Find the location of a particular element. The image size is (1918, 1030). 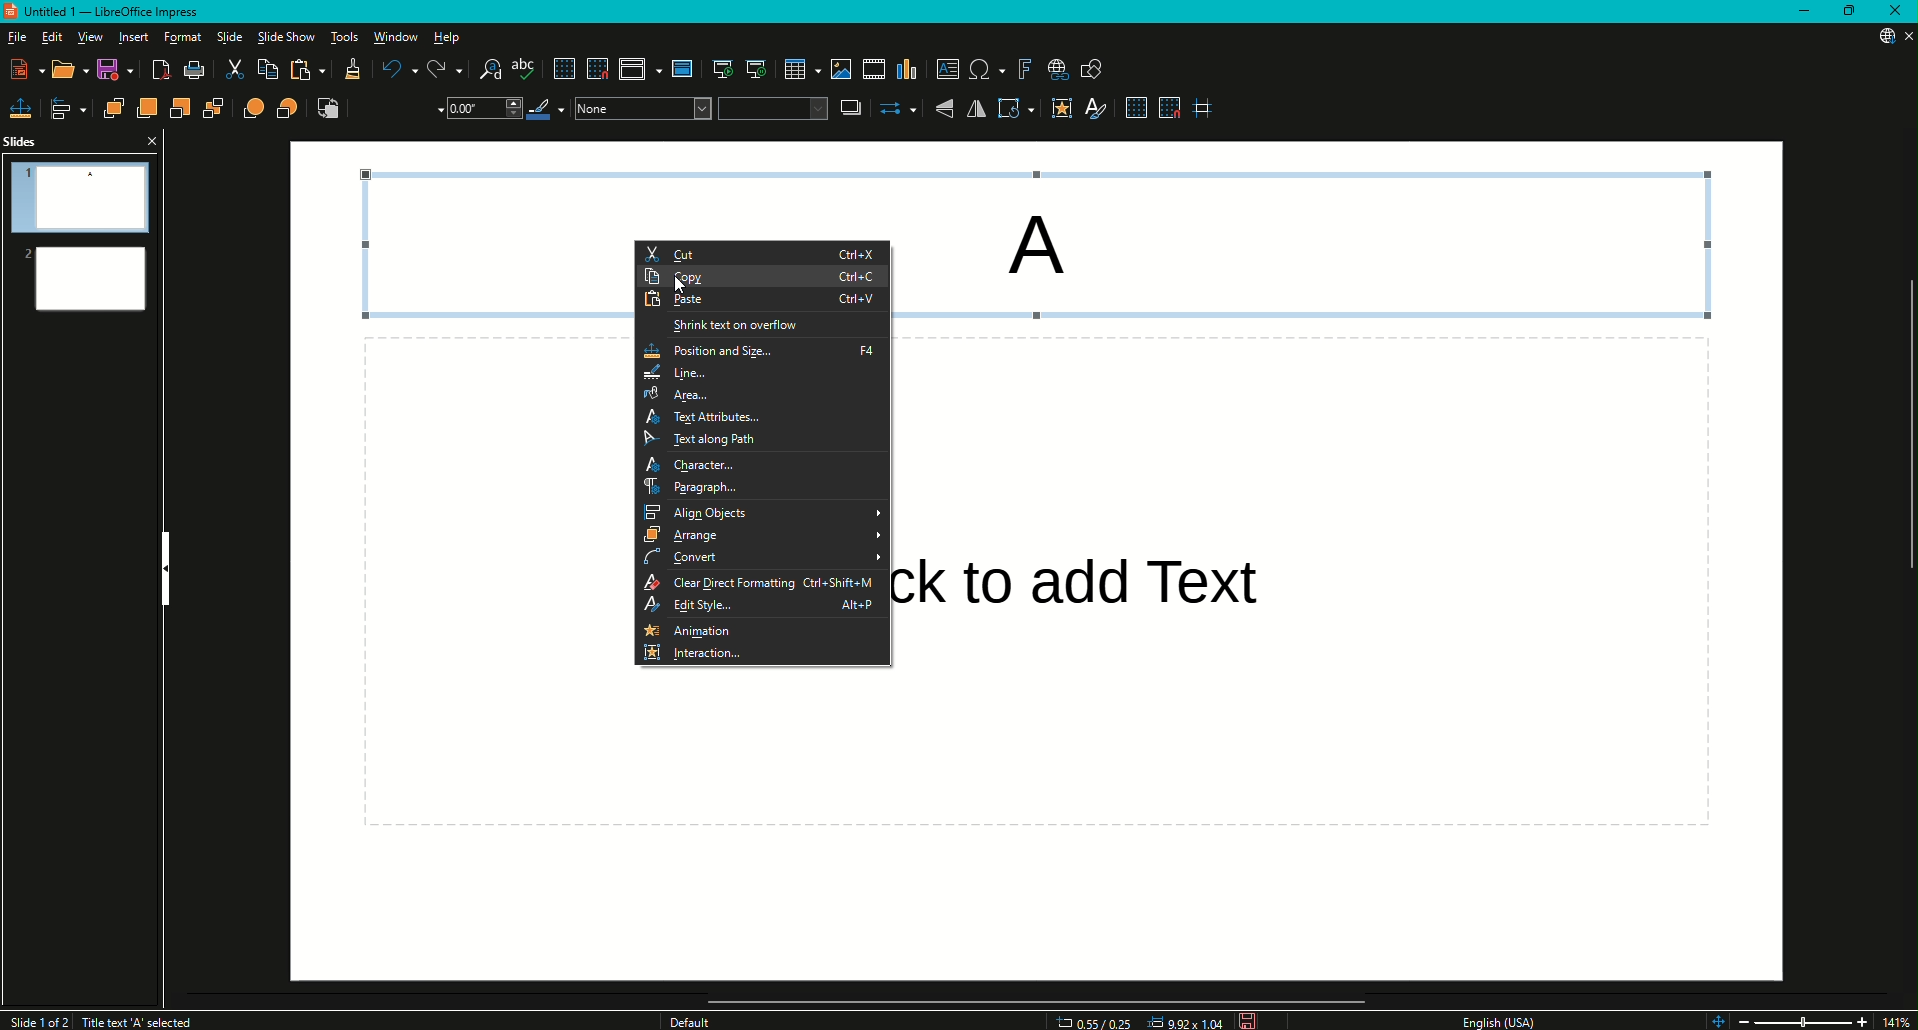

Close is located at coordinates (151, 141).